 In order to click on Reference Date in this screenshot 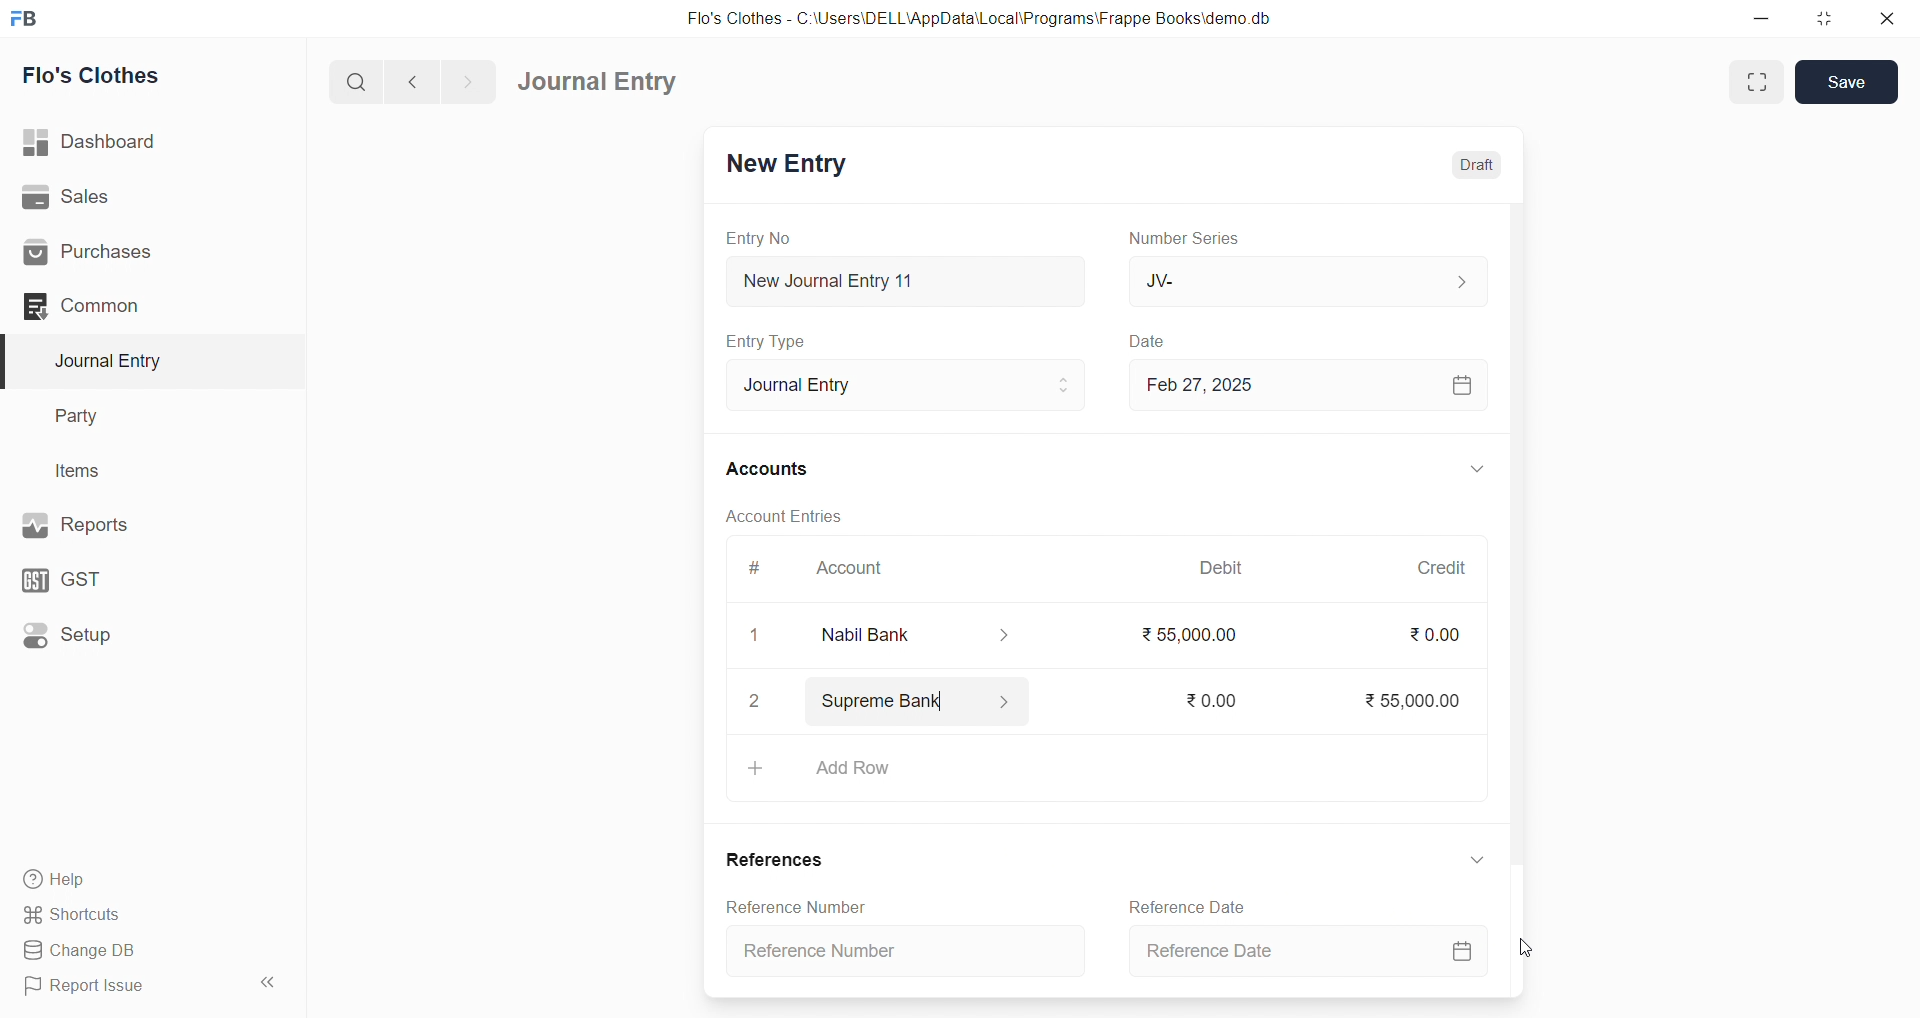, I will do `click(1303, 953)`.